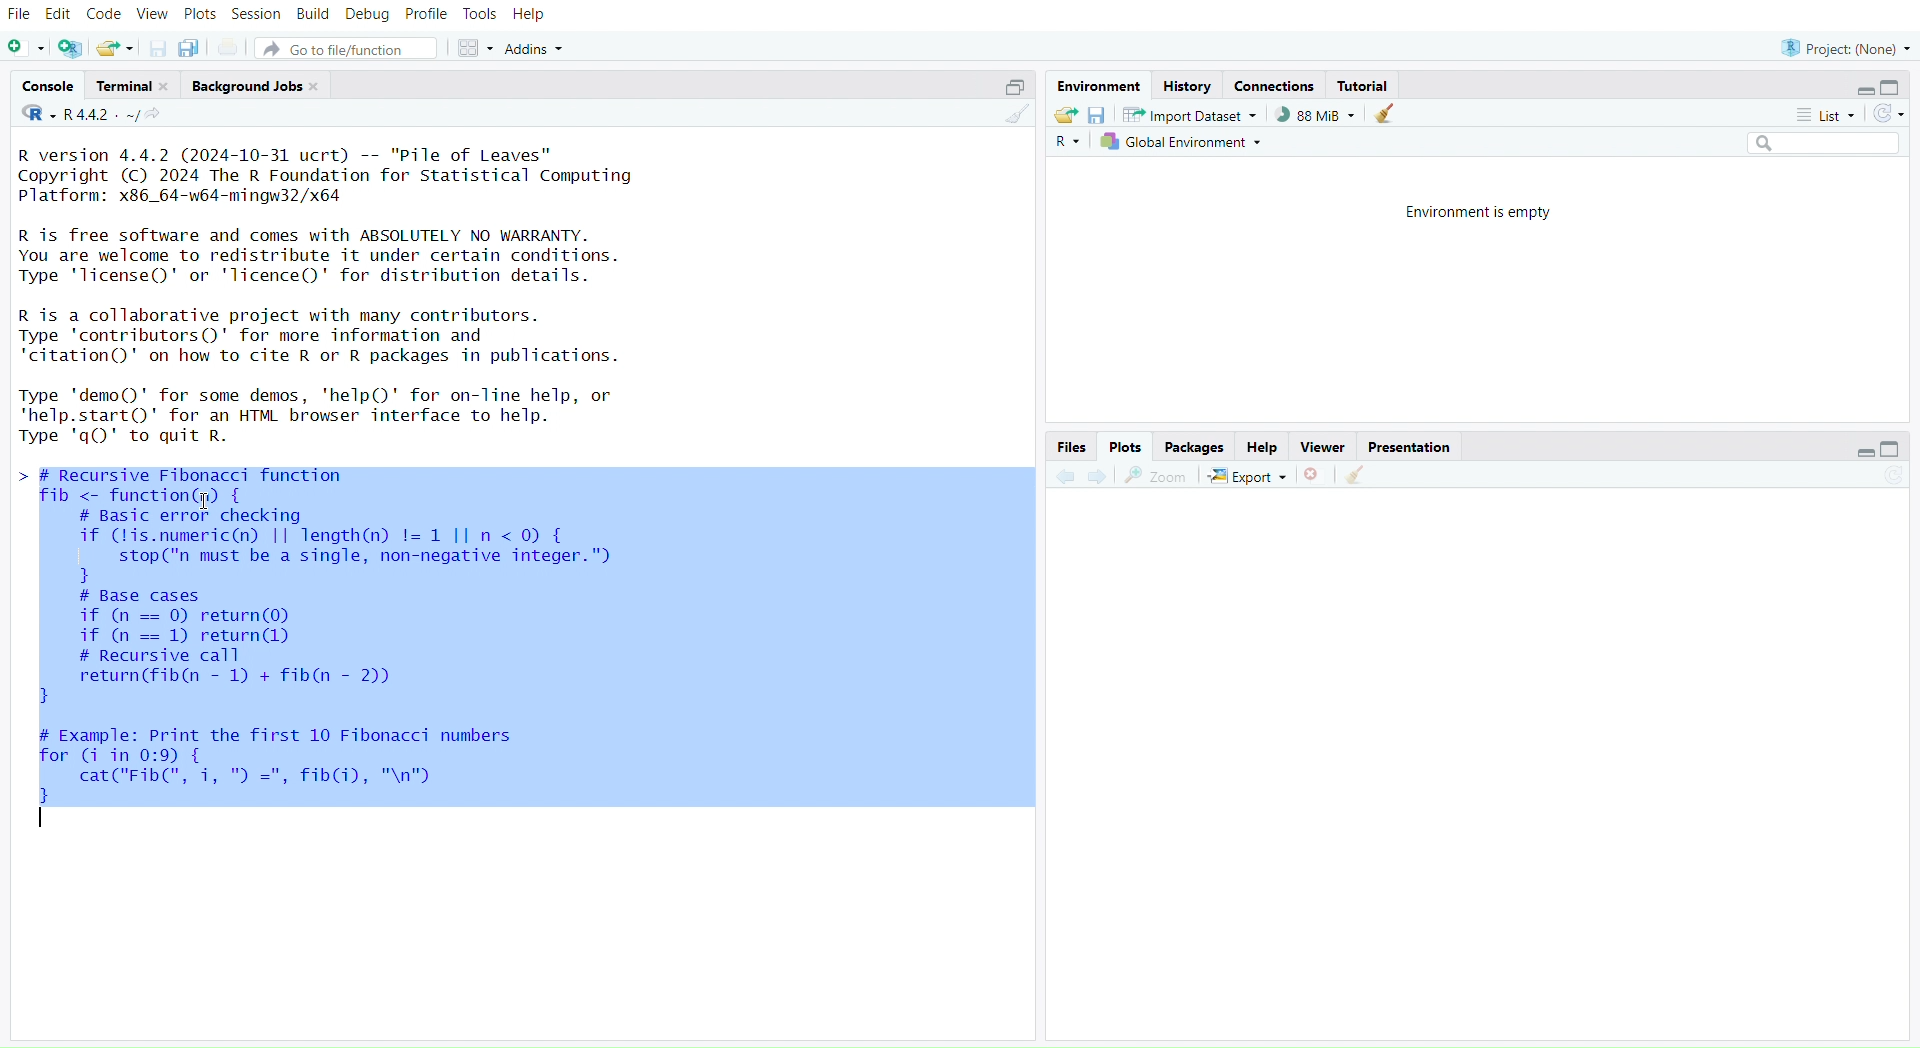  I want to click on edit, so click(62, 16).